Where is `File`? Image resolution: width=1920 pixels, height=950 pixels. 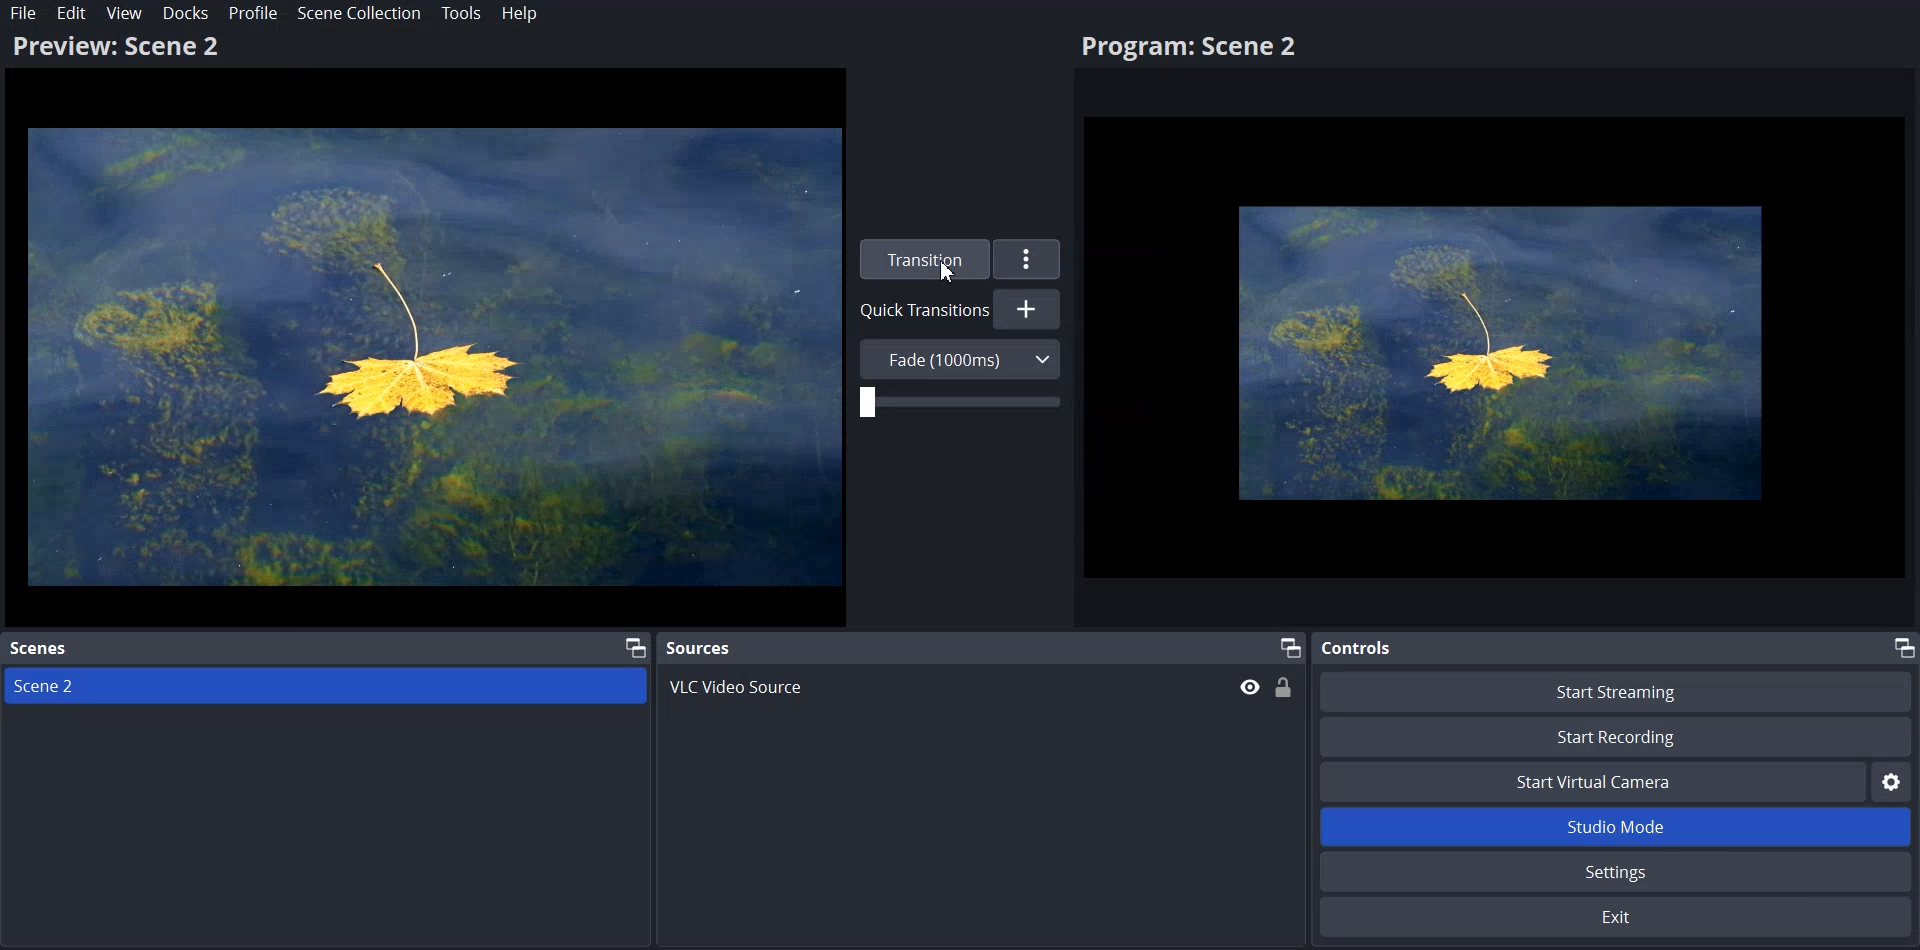
File is located at coordinates (24, 12).